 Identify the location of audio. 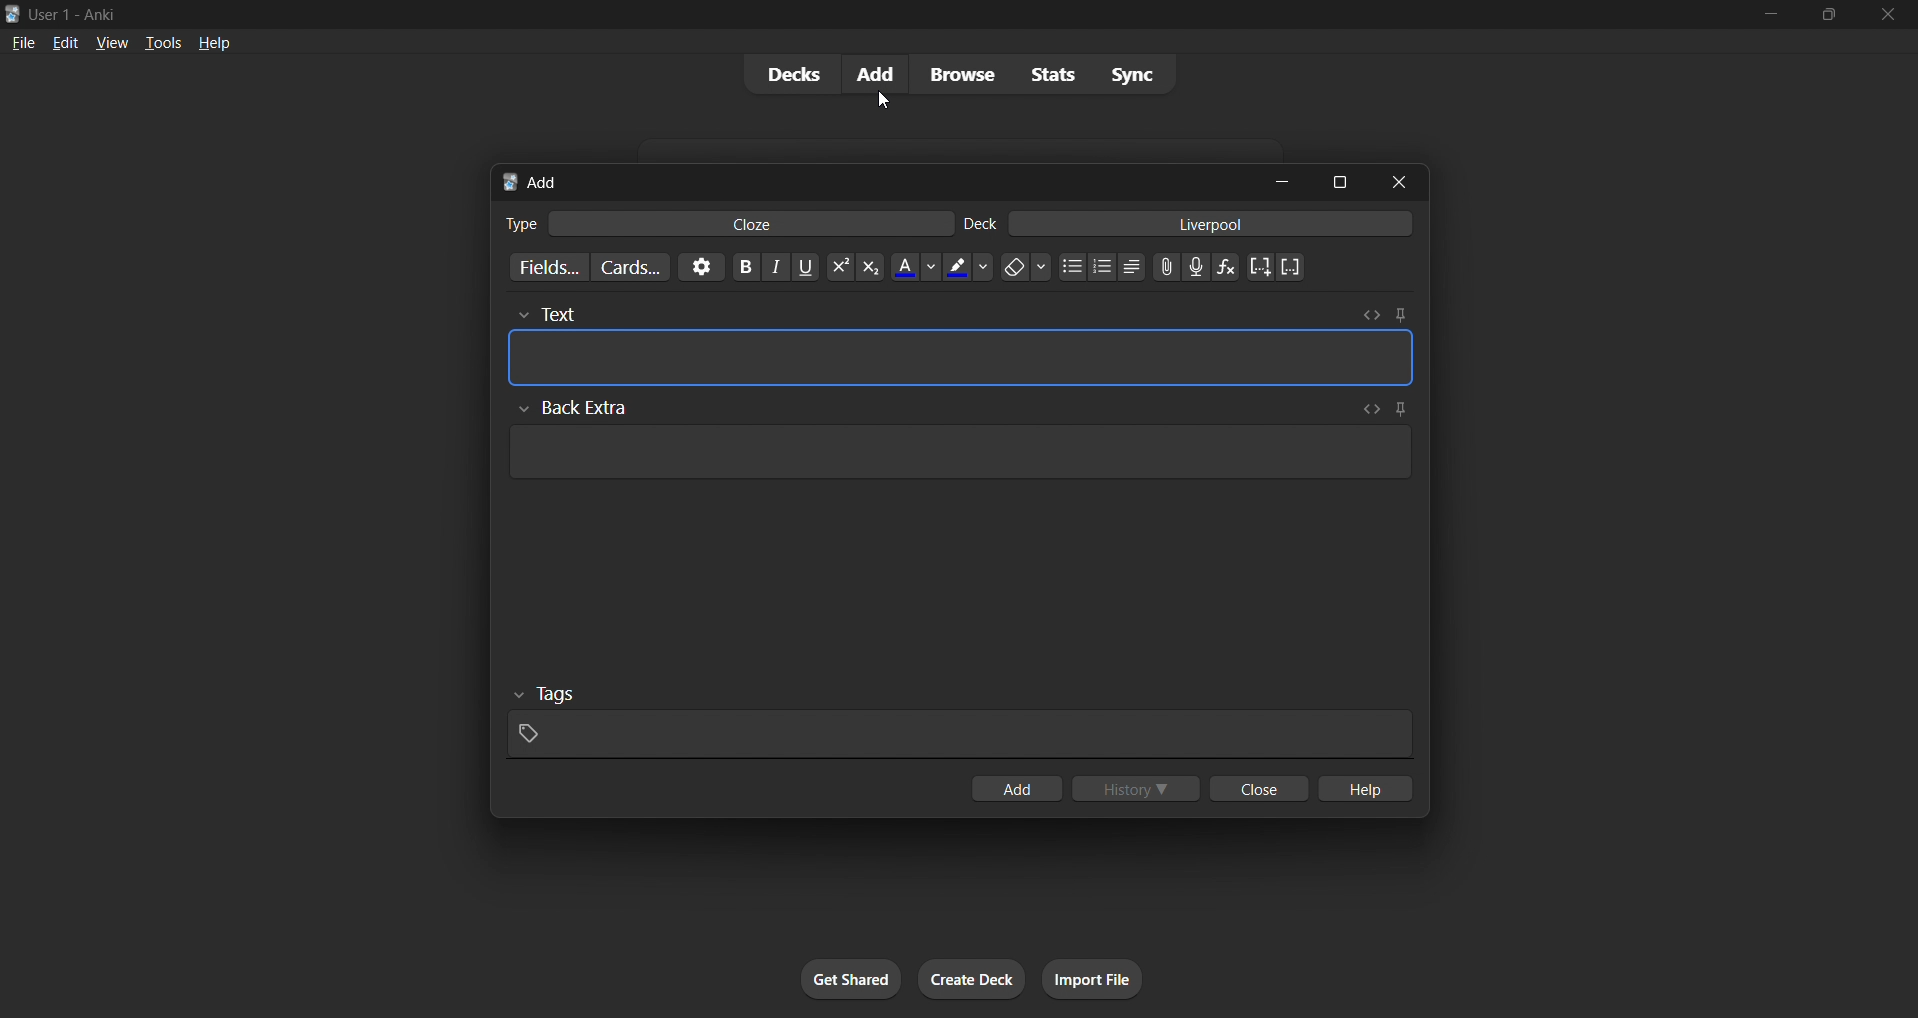
(1196, 268).